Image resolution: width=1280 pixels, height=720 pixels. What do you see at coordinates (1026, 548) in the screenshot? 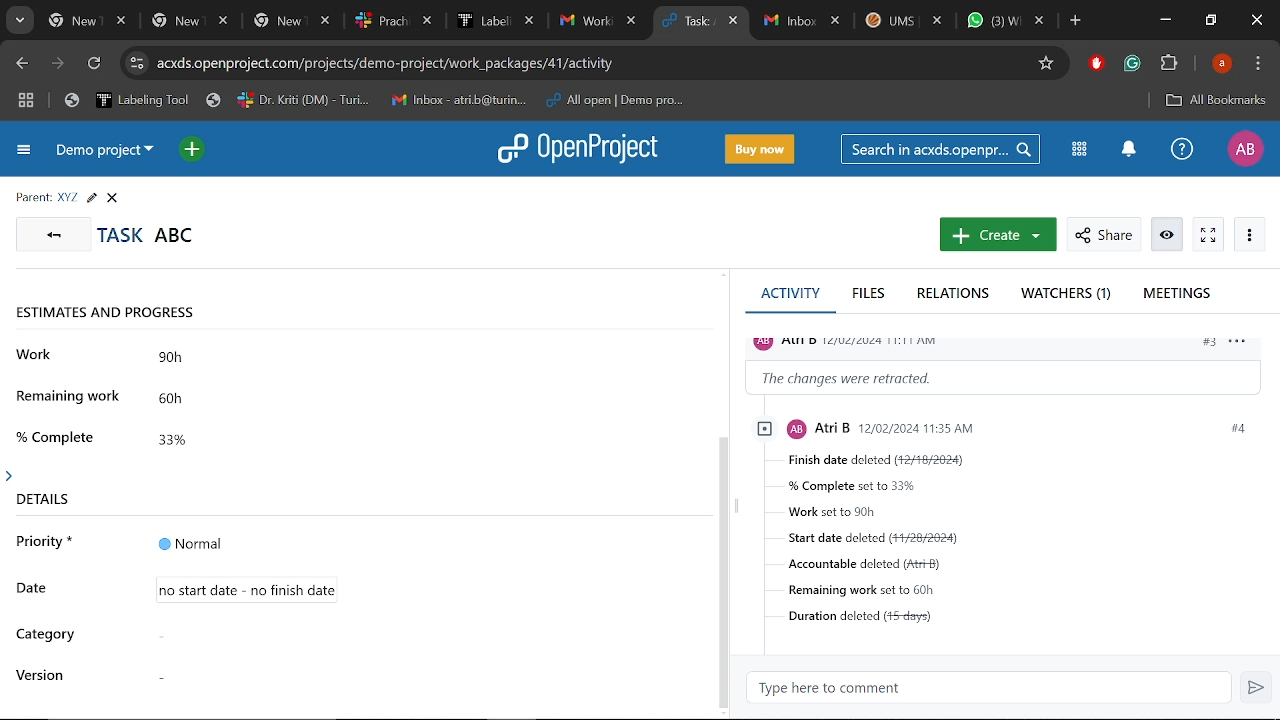
I see `Task details` at bounding box center [1026, 548].